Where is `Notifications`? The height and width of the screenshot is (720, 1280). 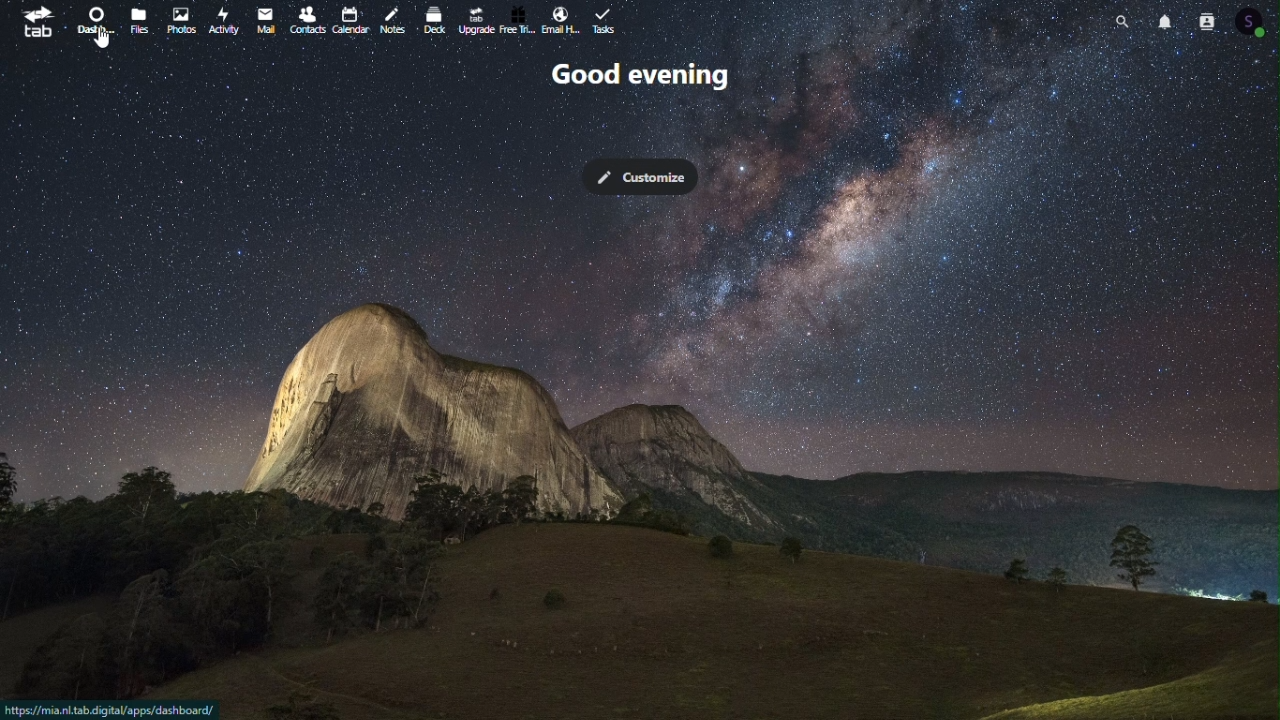
Notifications is located at coordinates (1168, 20).